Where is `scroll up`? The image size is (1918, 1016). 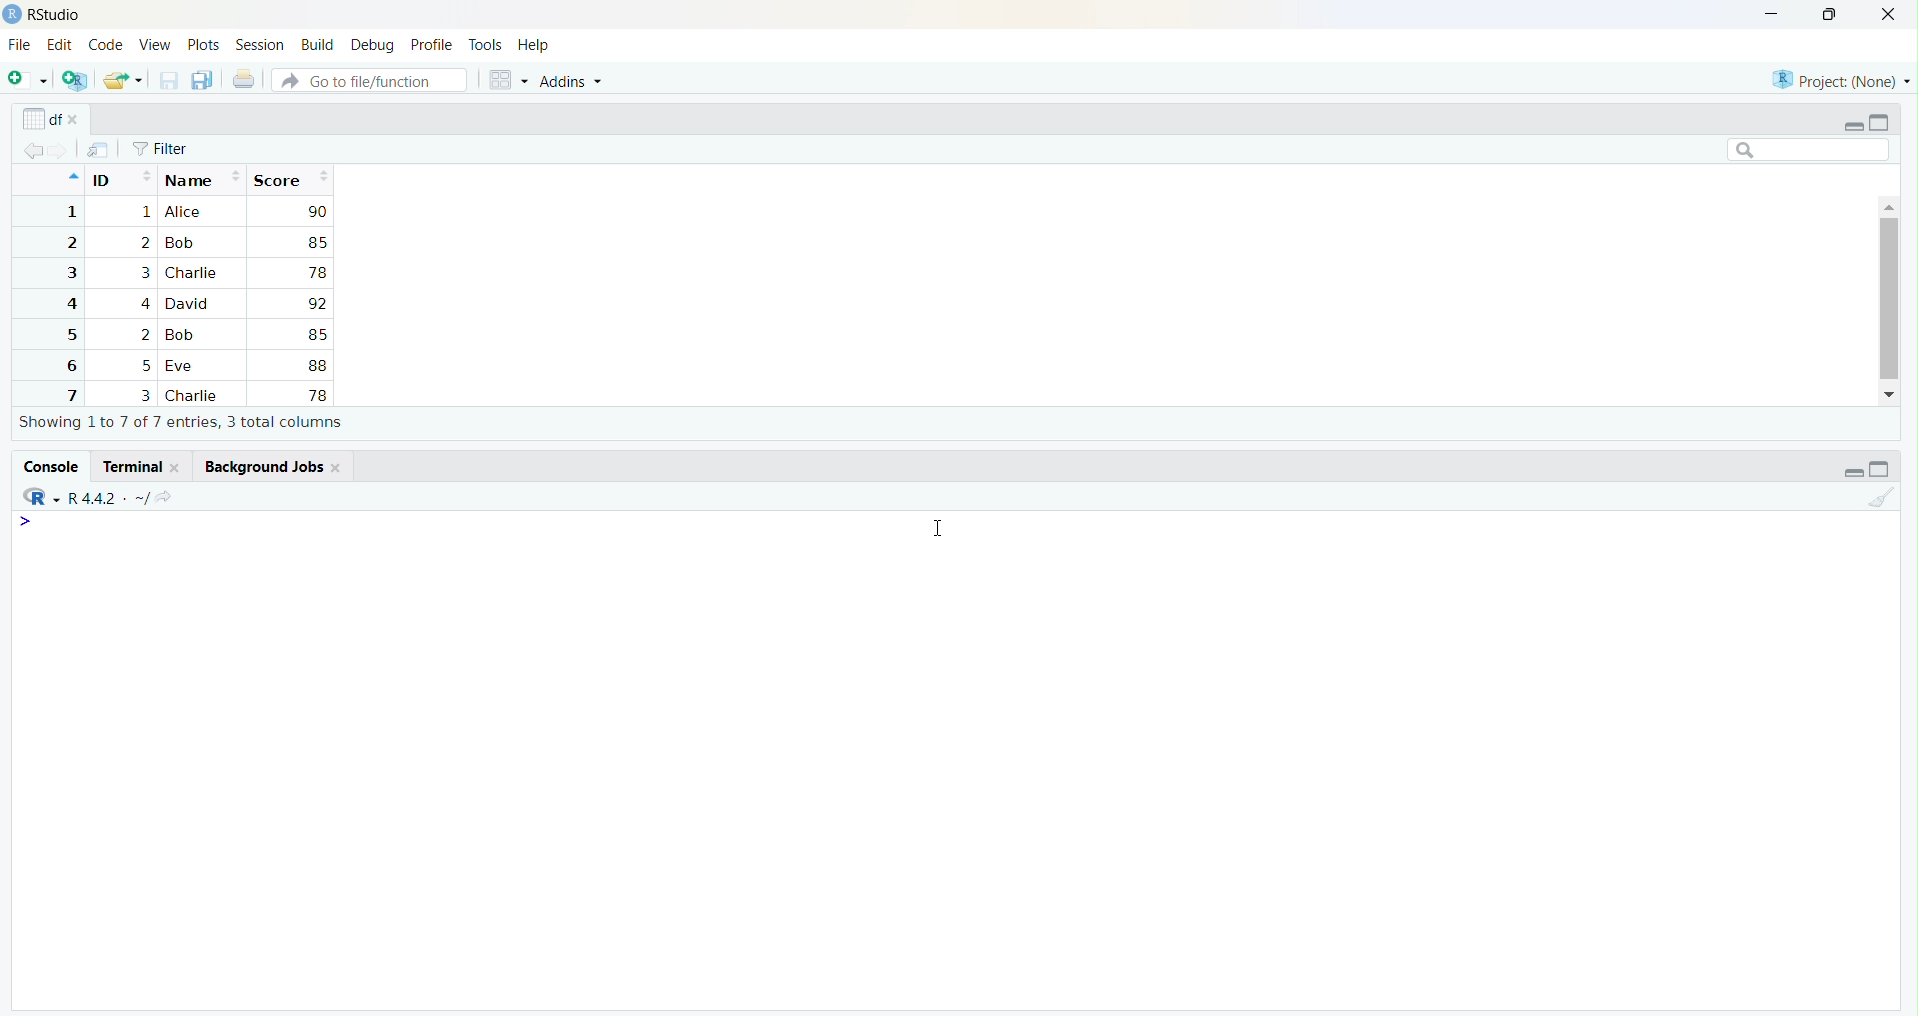
scroll up is located at coordinates (1888, 205).